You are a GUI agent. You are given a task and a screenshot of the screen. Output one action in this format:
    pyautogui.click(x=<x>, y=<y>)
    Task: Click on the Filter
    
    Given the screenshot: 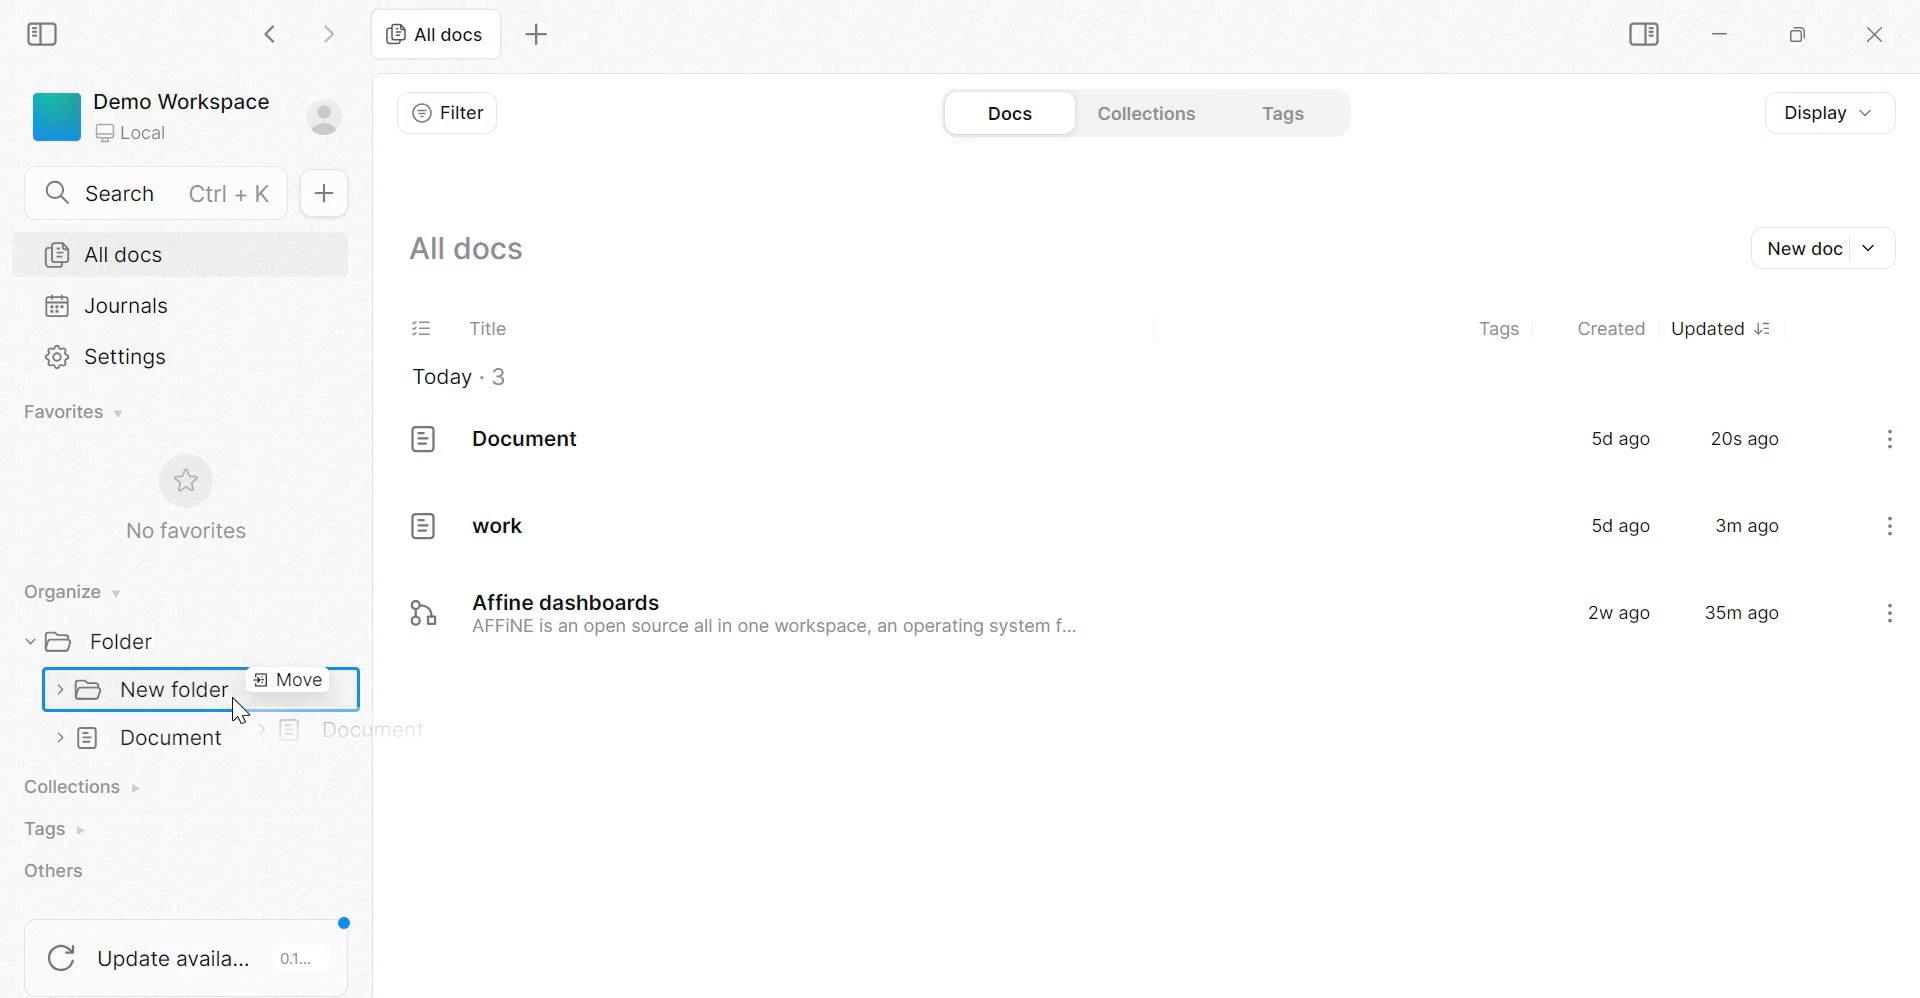 What is the action you would take?
    pyautogui.click(x=449, y=110)
    